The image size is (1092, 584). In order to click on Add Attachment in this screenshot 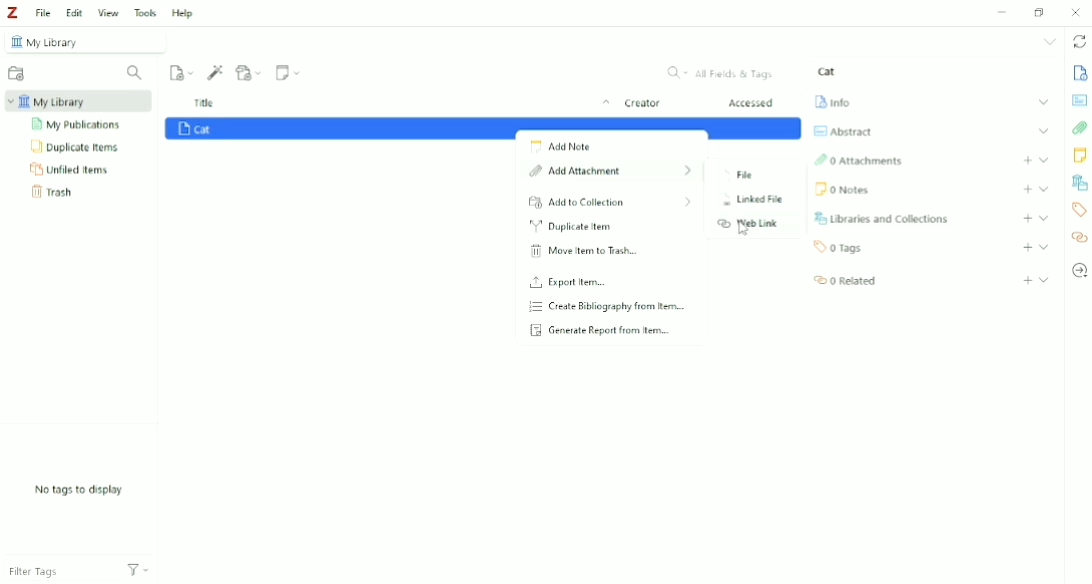, I will do `click(249, 72)`.